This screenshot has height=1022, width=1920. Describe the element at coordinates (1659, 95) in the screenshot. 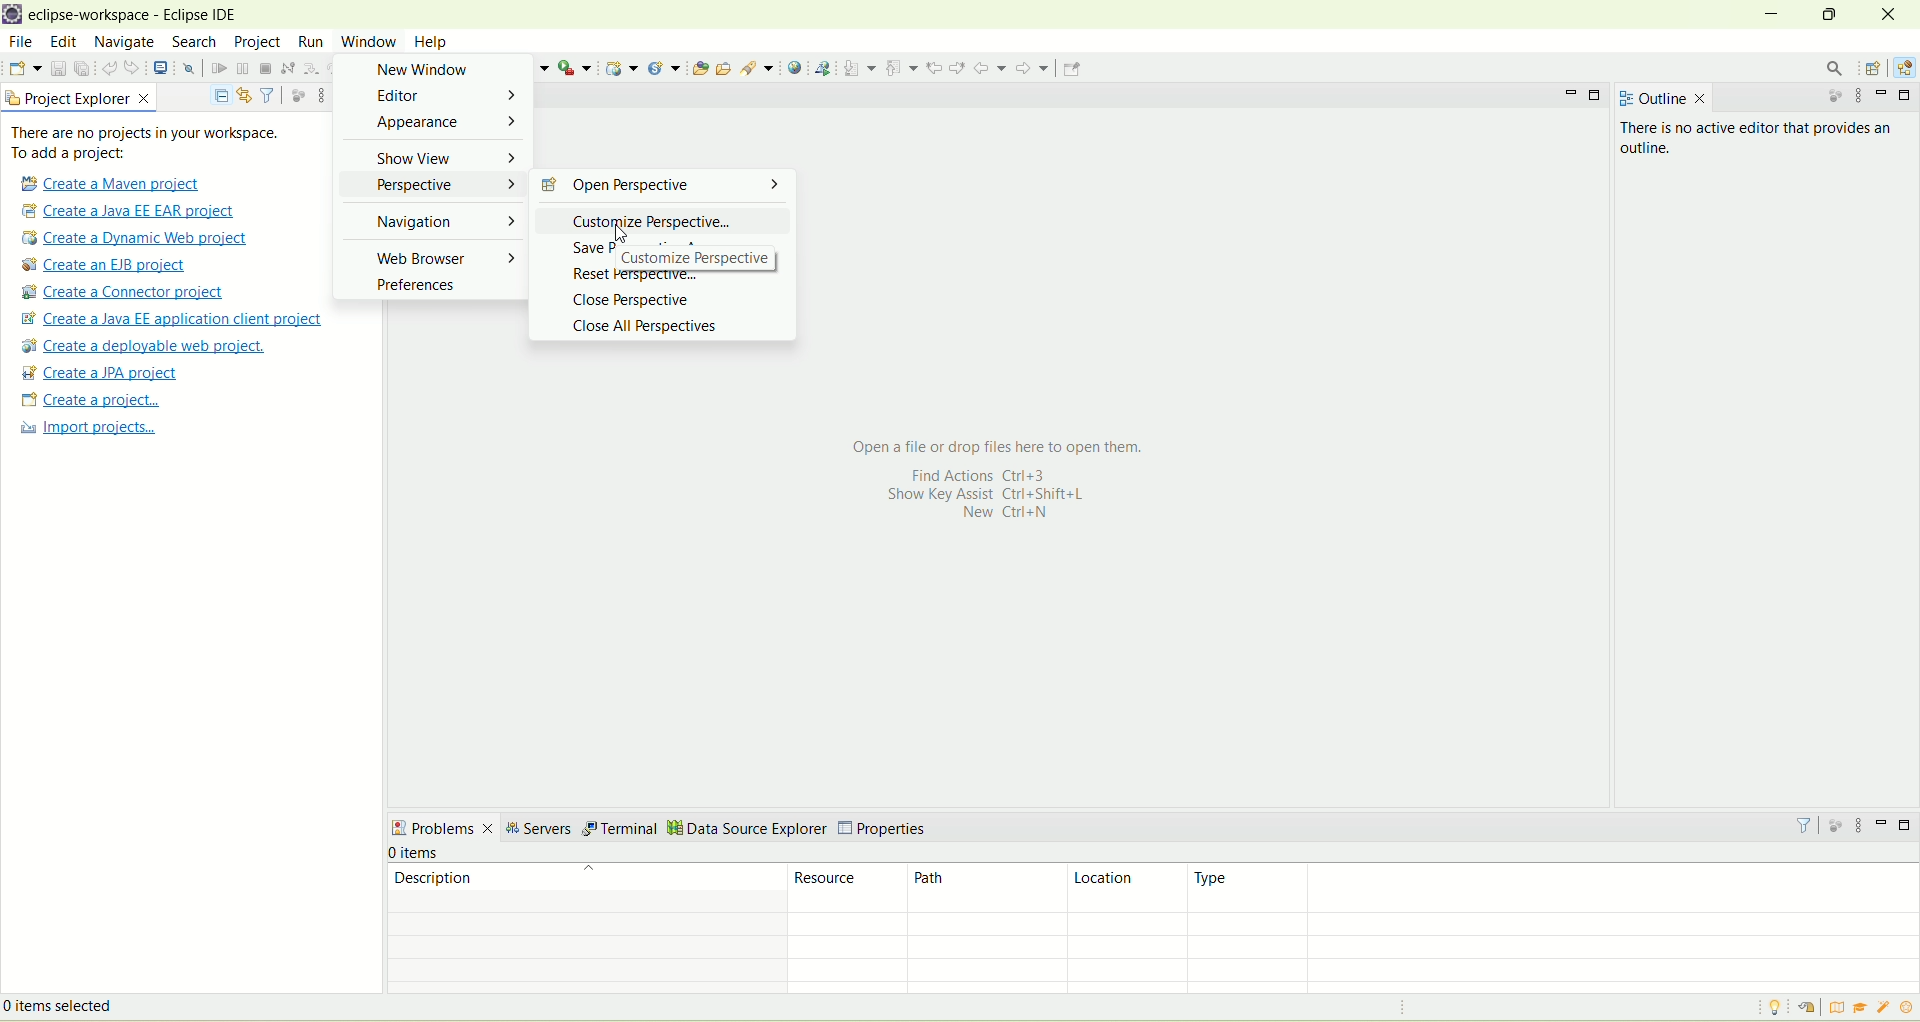

I see `outline` at that location.